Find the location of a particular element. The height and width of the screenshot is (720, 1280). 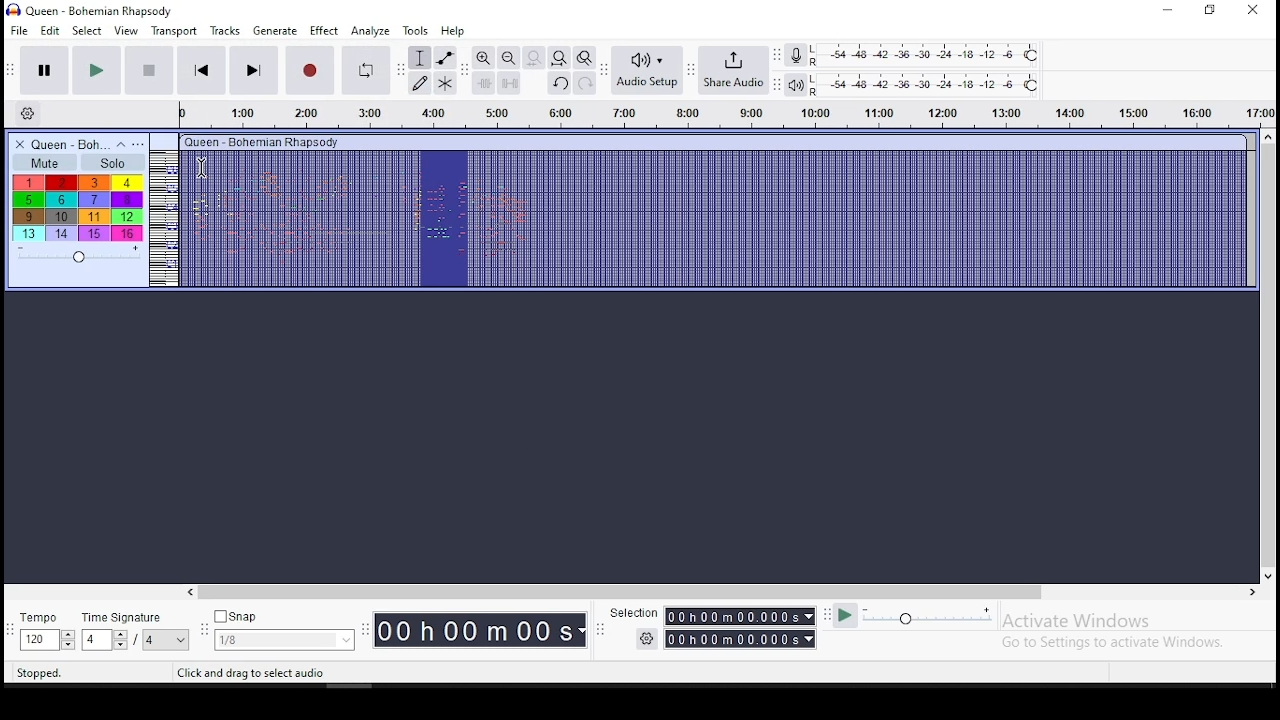

analuze is located at coordinates (370, 31).